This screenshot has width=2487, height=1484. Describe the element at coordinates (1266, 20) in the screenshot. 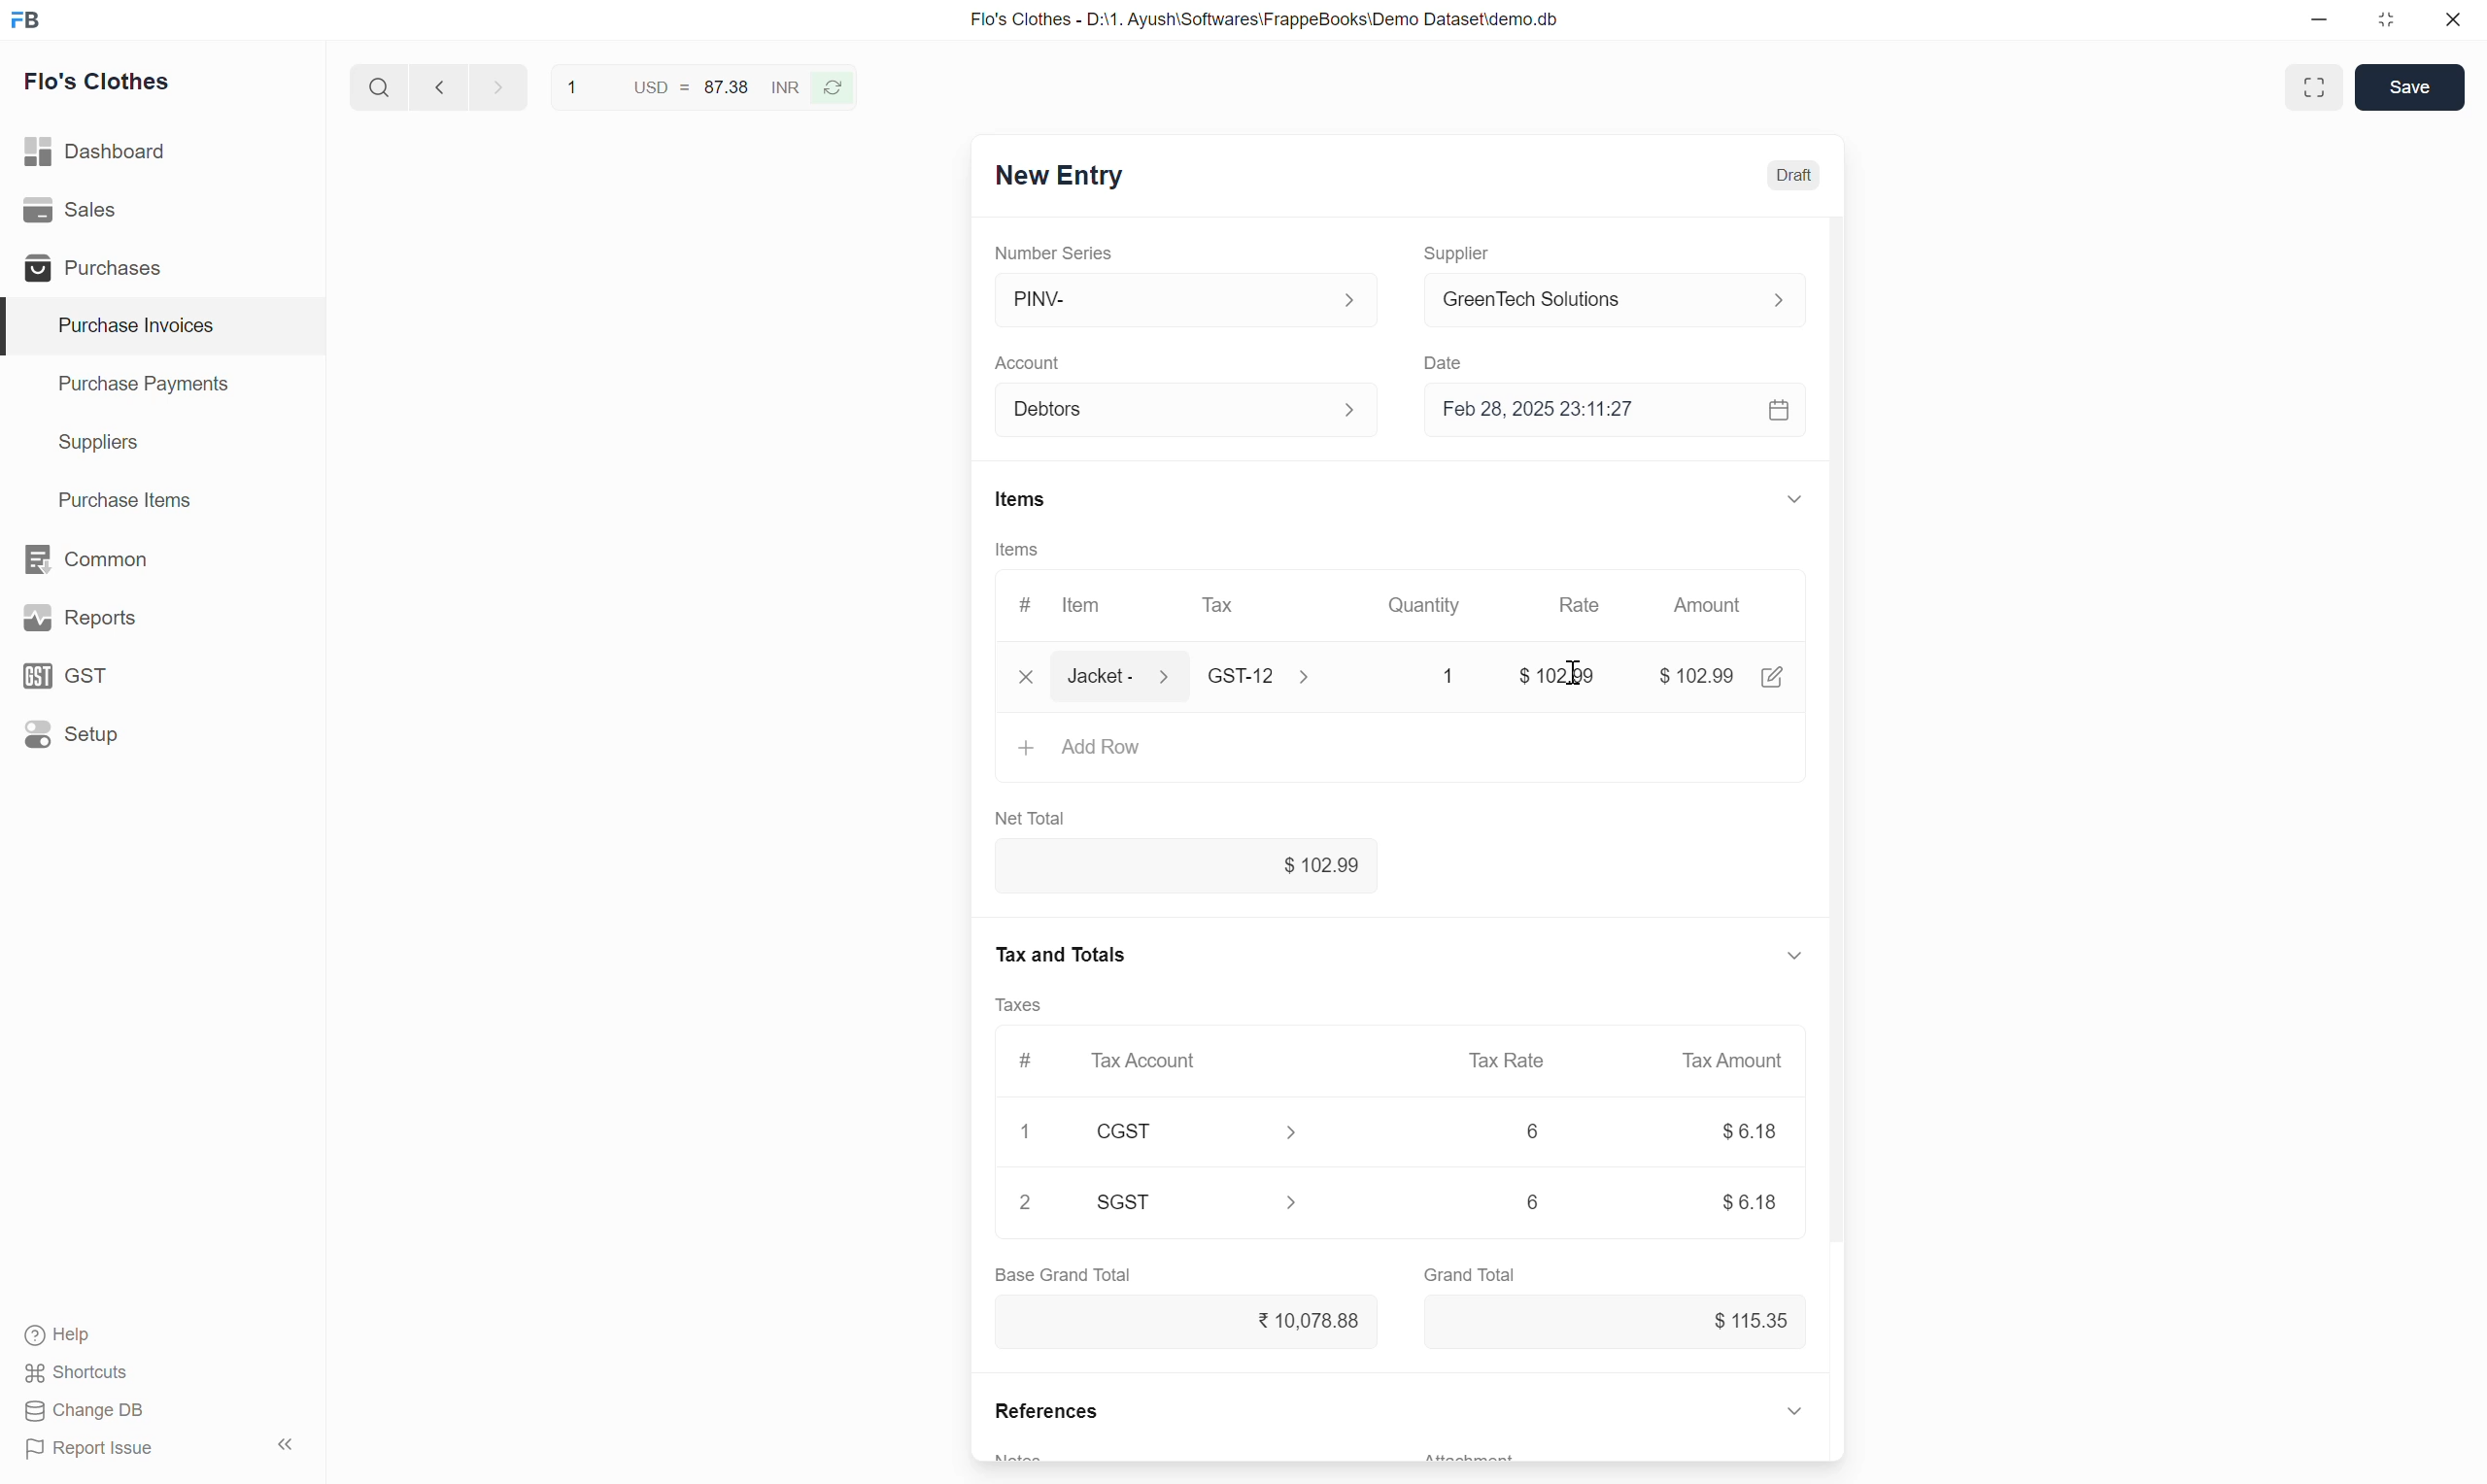

I see `Flo's Clothes - D:\1. Ayush\Softwares\FrappeBooks\Demo Dataset\demo.db` at that location.